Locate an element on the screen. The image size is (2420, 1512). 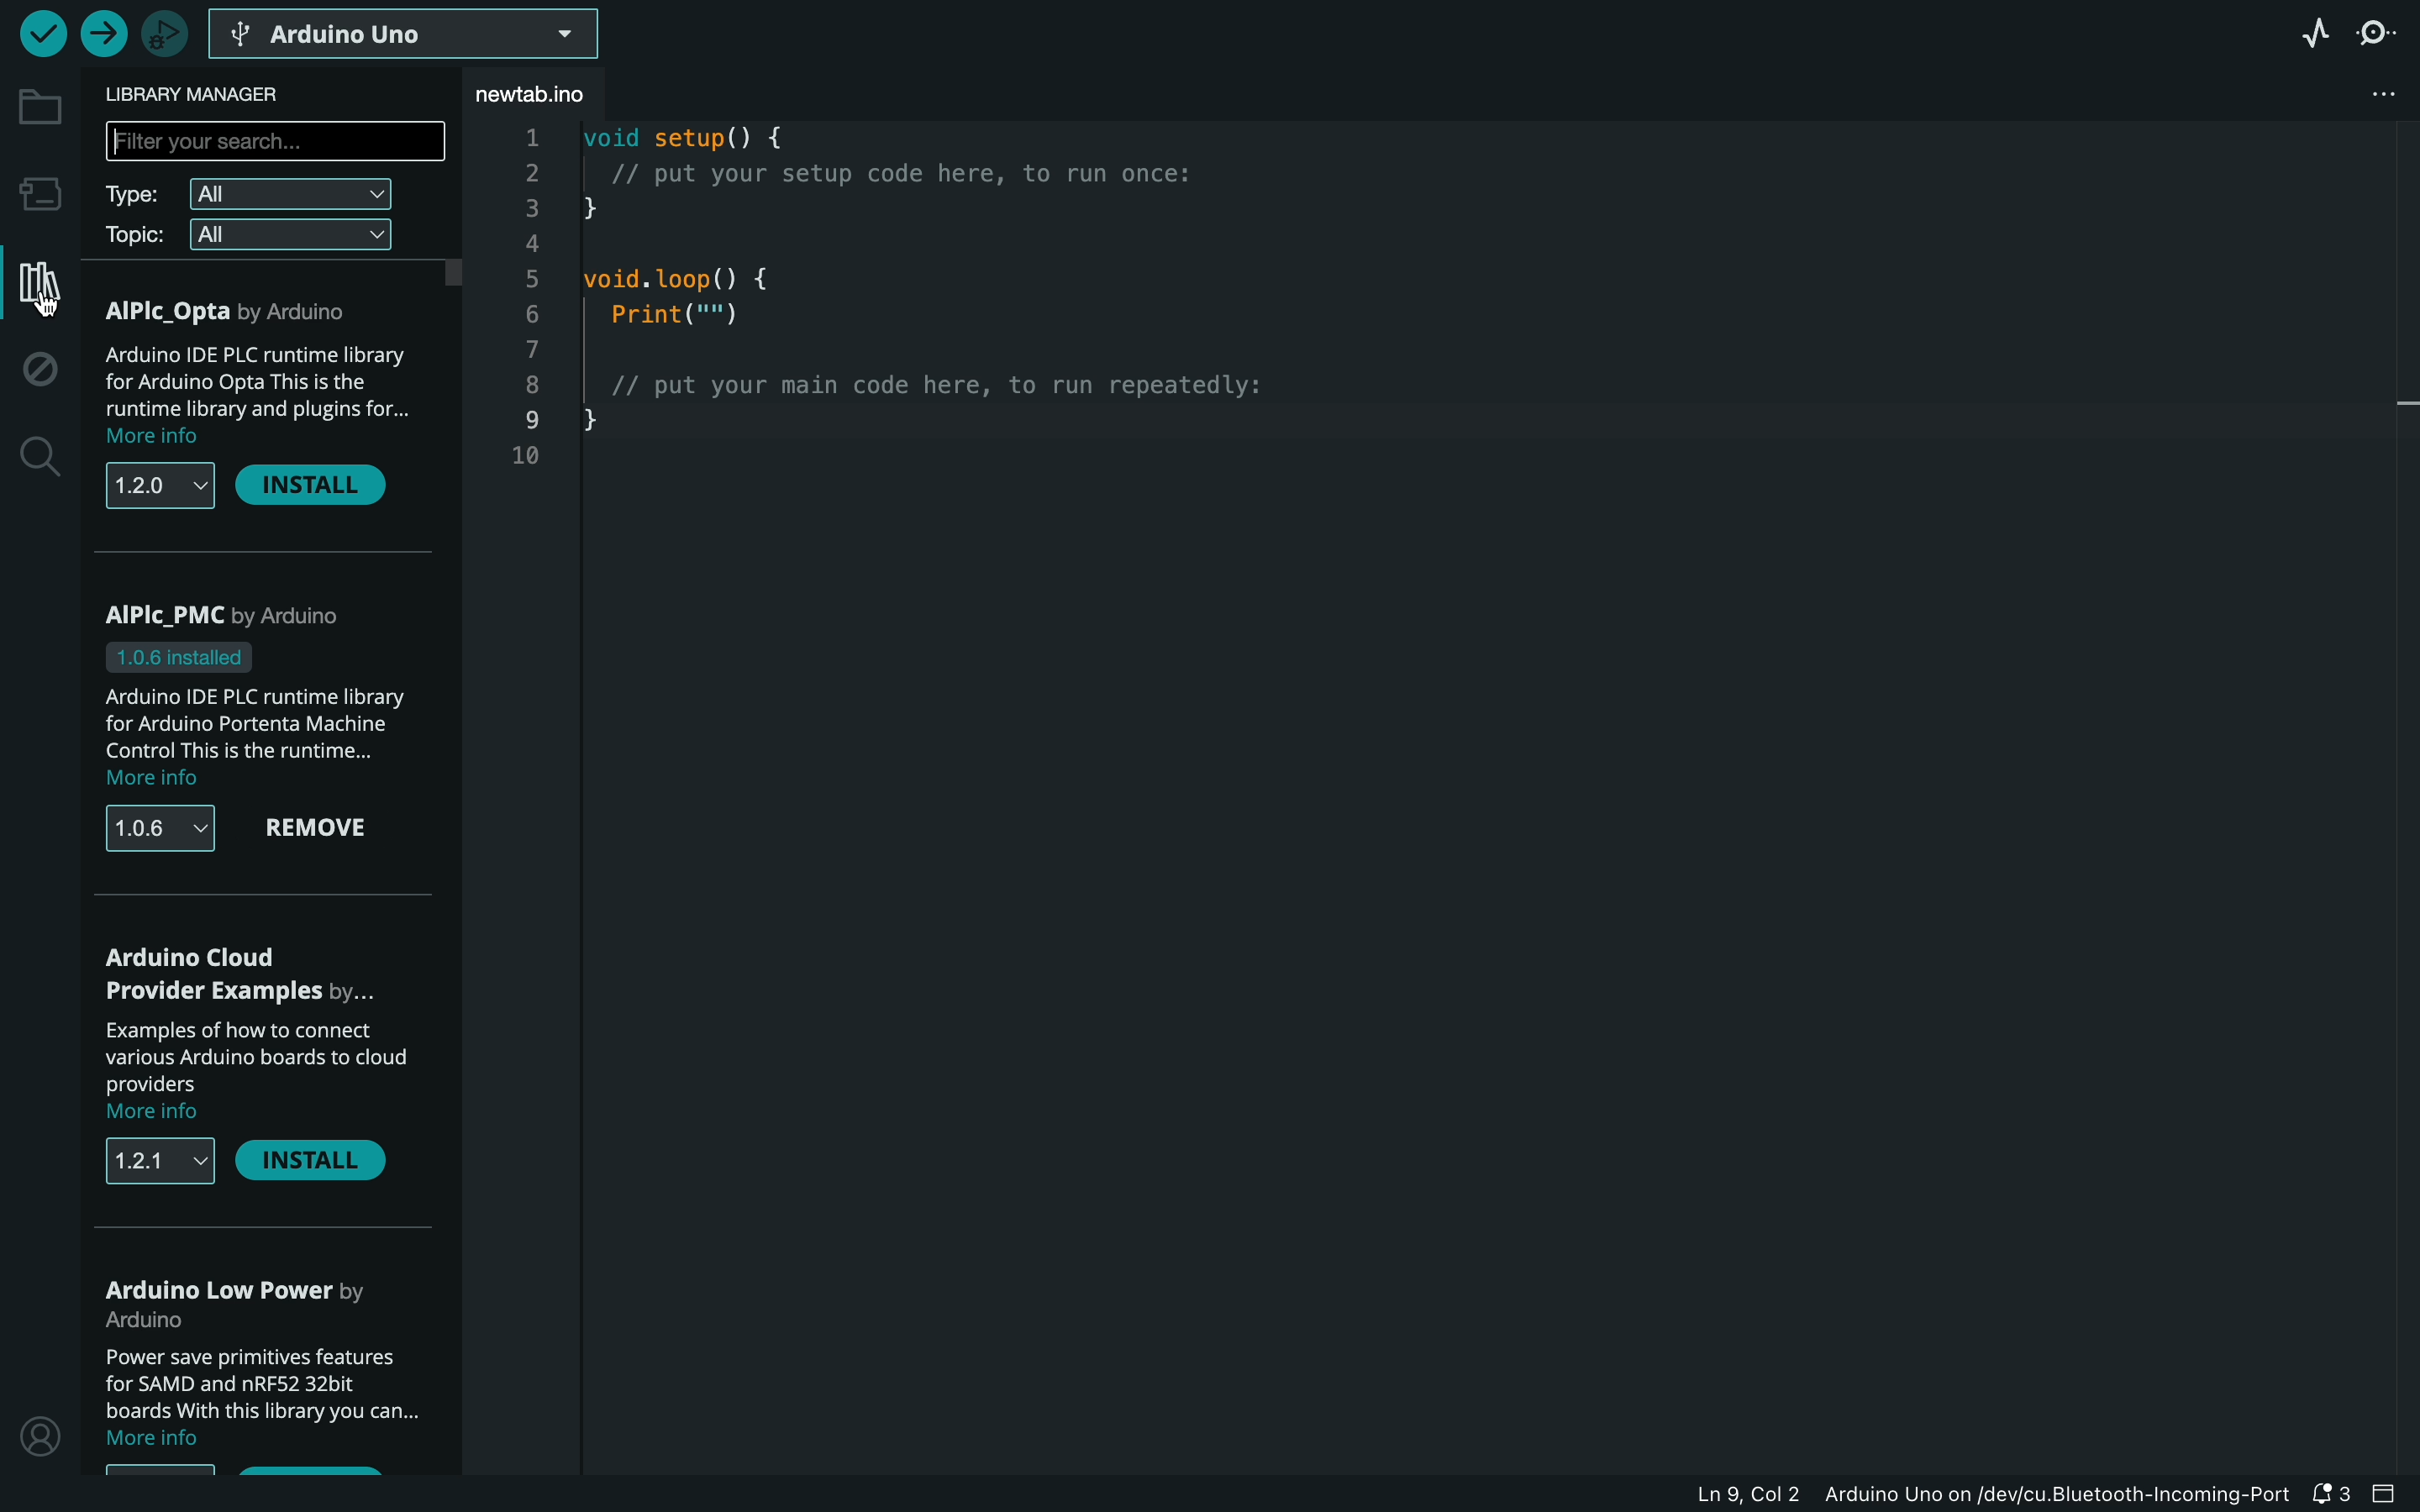
library manager is located at coordinates (230, 93).